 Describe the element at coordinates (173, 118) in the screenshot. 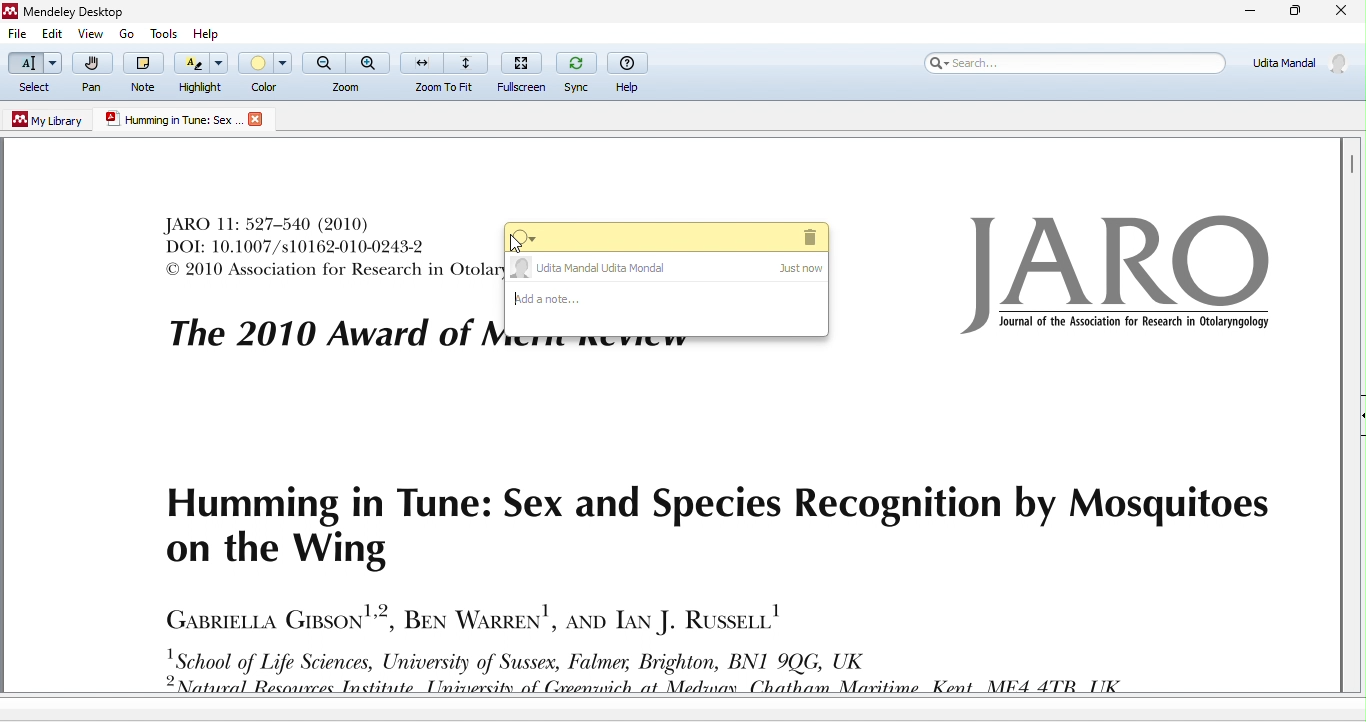

I see `humming in true.sex` at that location.